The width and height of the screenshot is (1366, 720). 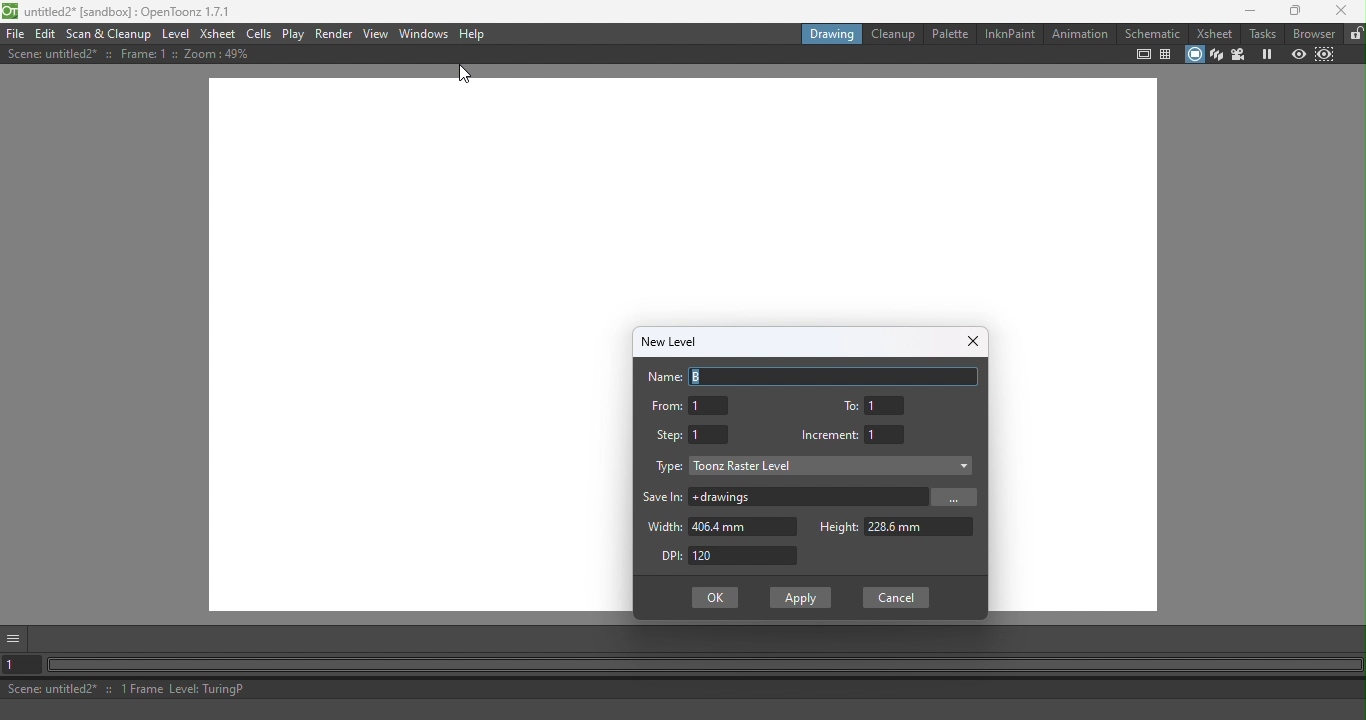 I want to click on Windows, so click(x=425, y=34).